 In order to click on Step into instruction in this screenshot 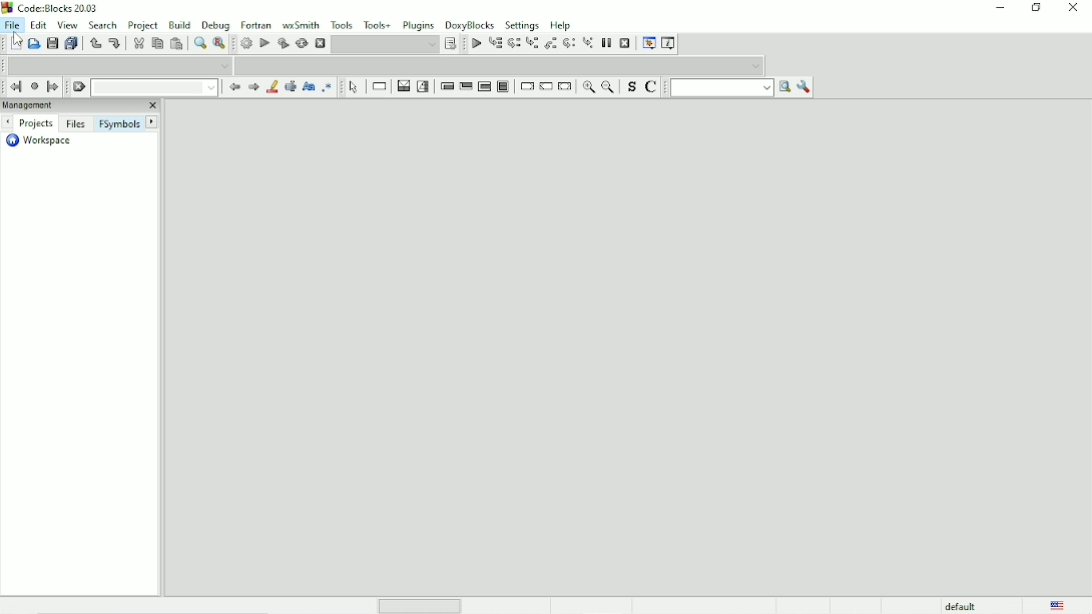, I will do `click(588, 44)`.